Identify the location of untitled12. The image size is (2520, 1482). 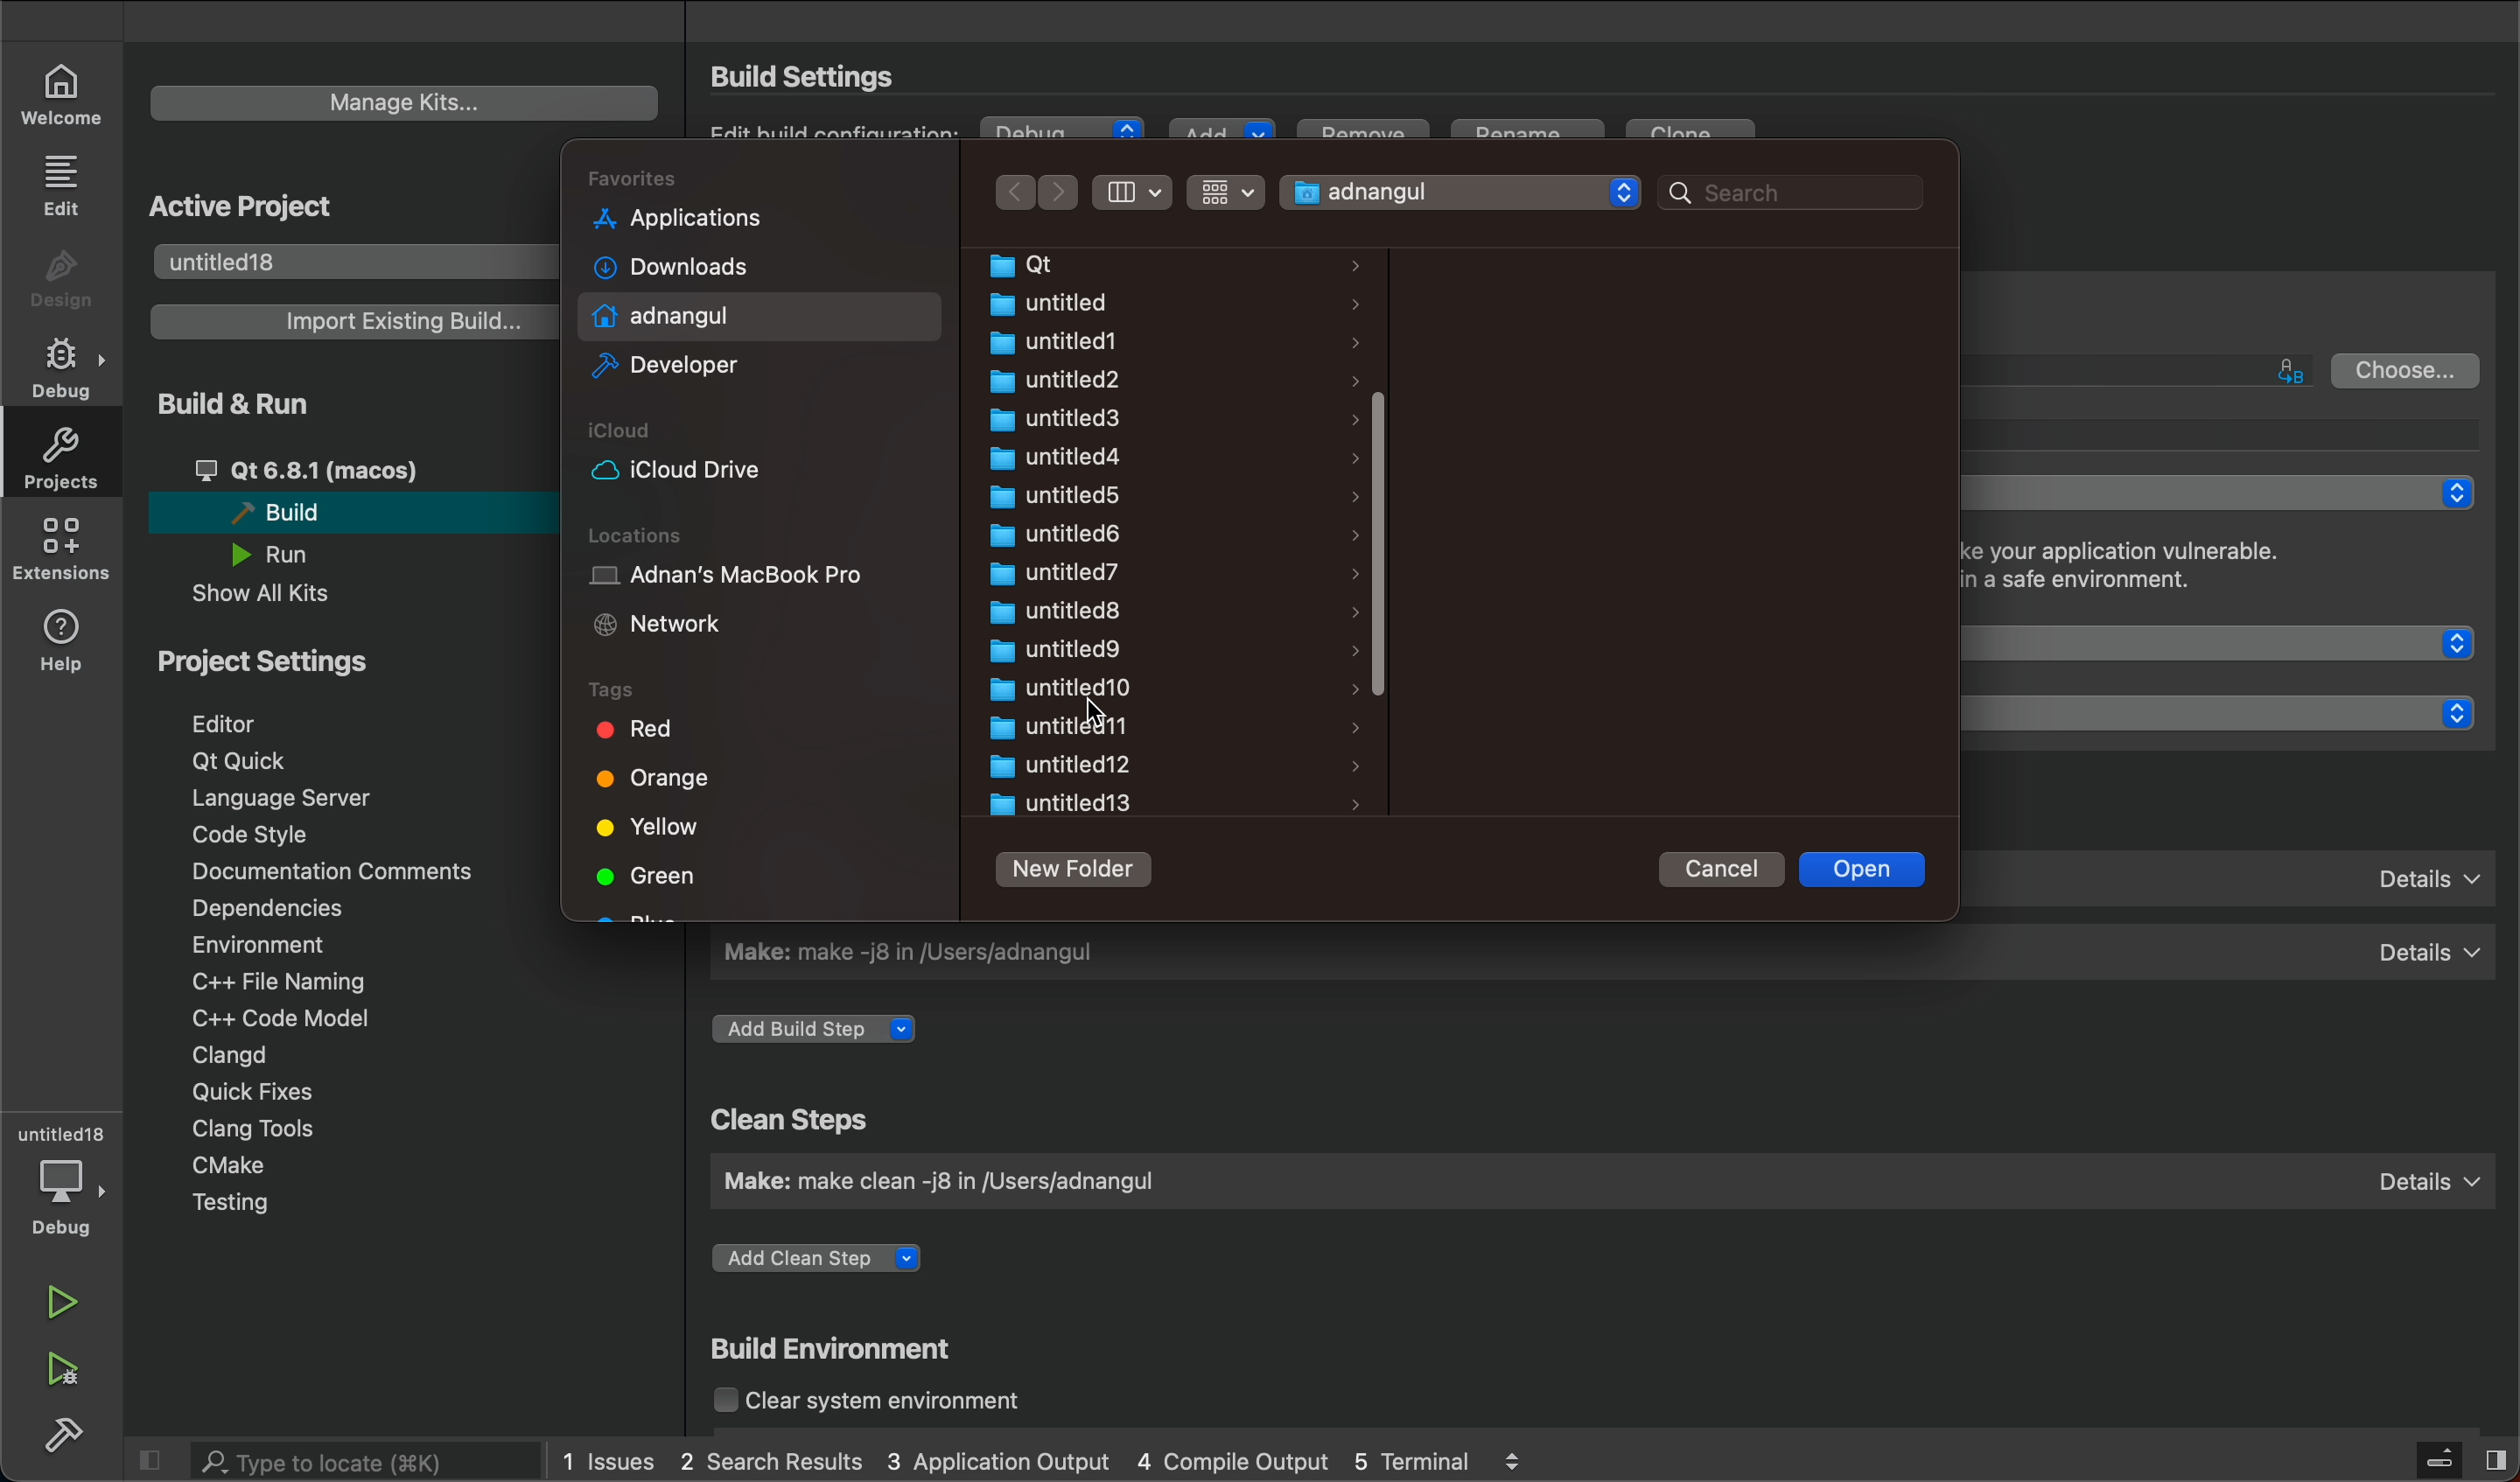
(1173, 766).